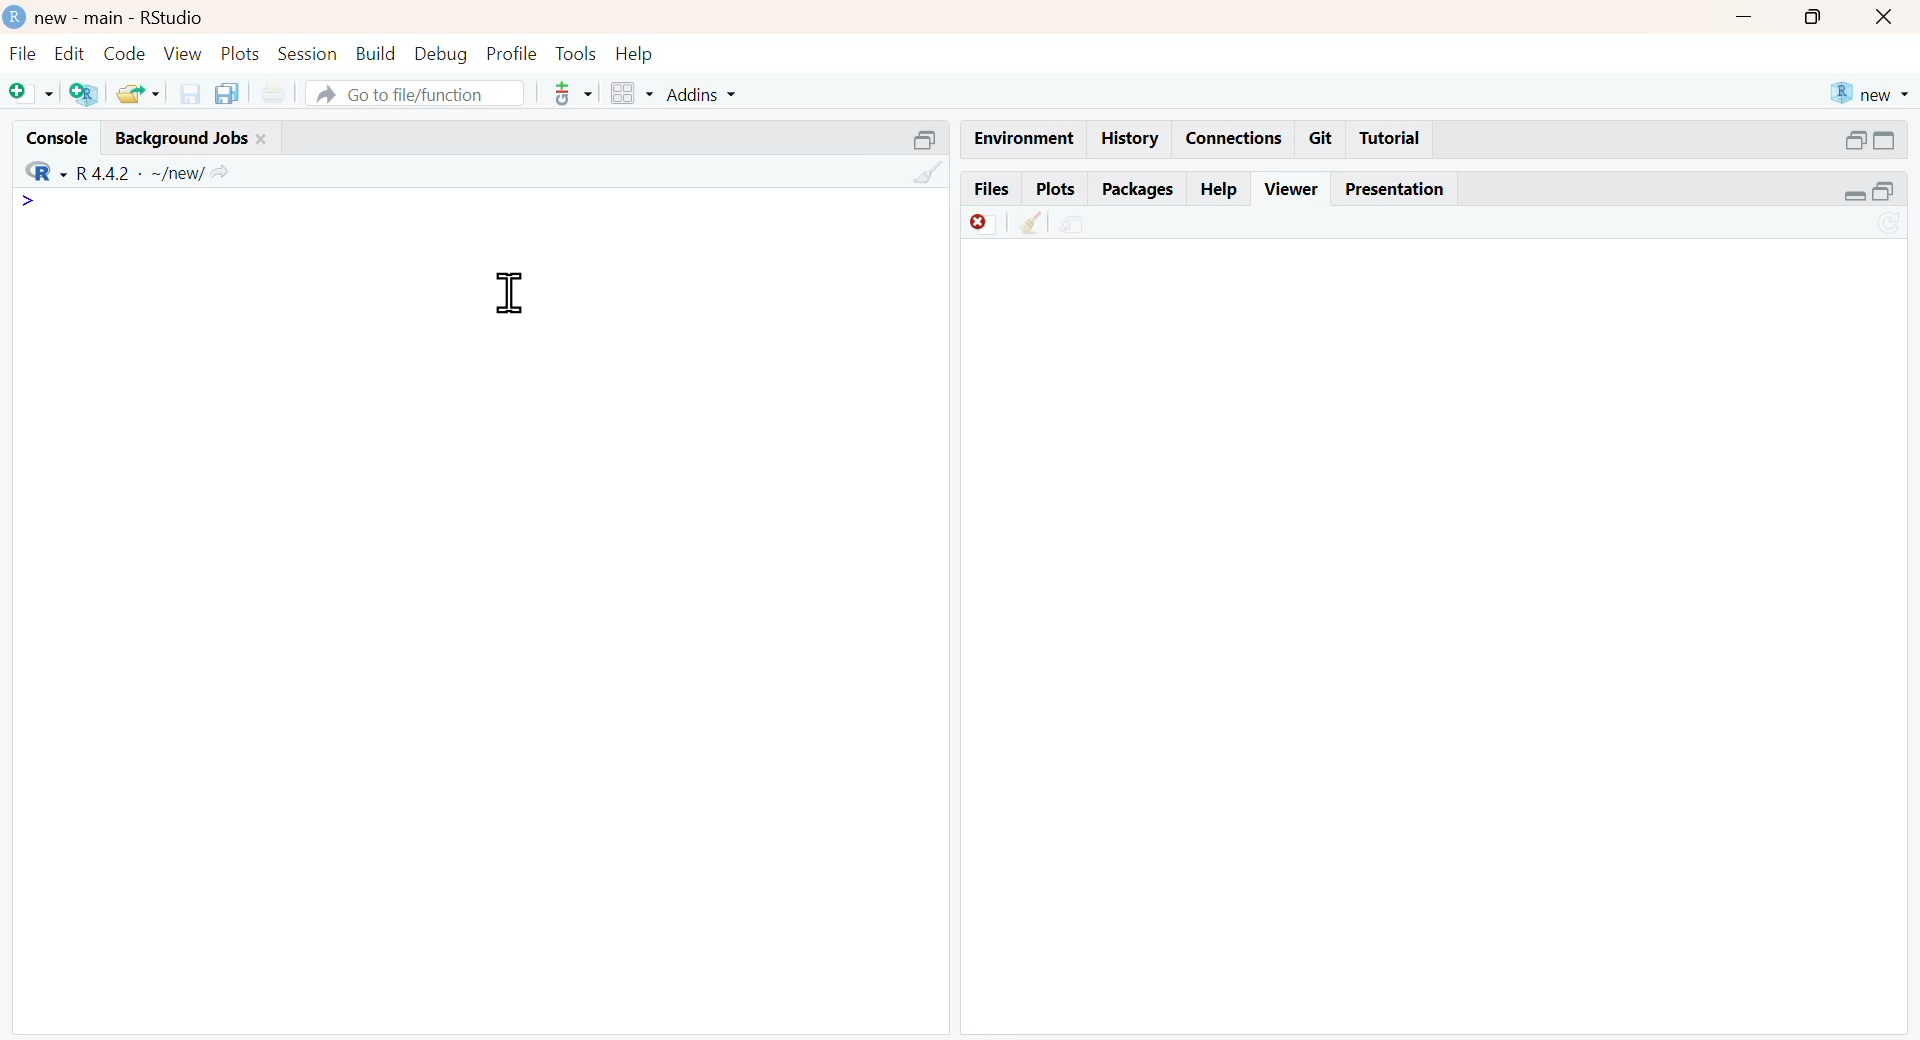 The width and height of the screenshot is (1920, 1040). I want to click on Open file, so click(139, 92).